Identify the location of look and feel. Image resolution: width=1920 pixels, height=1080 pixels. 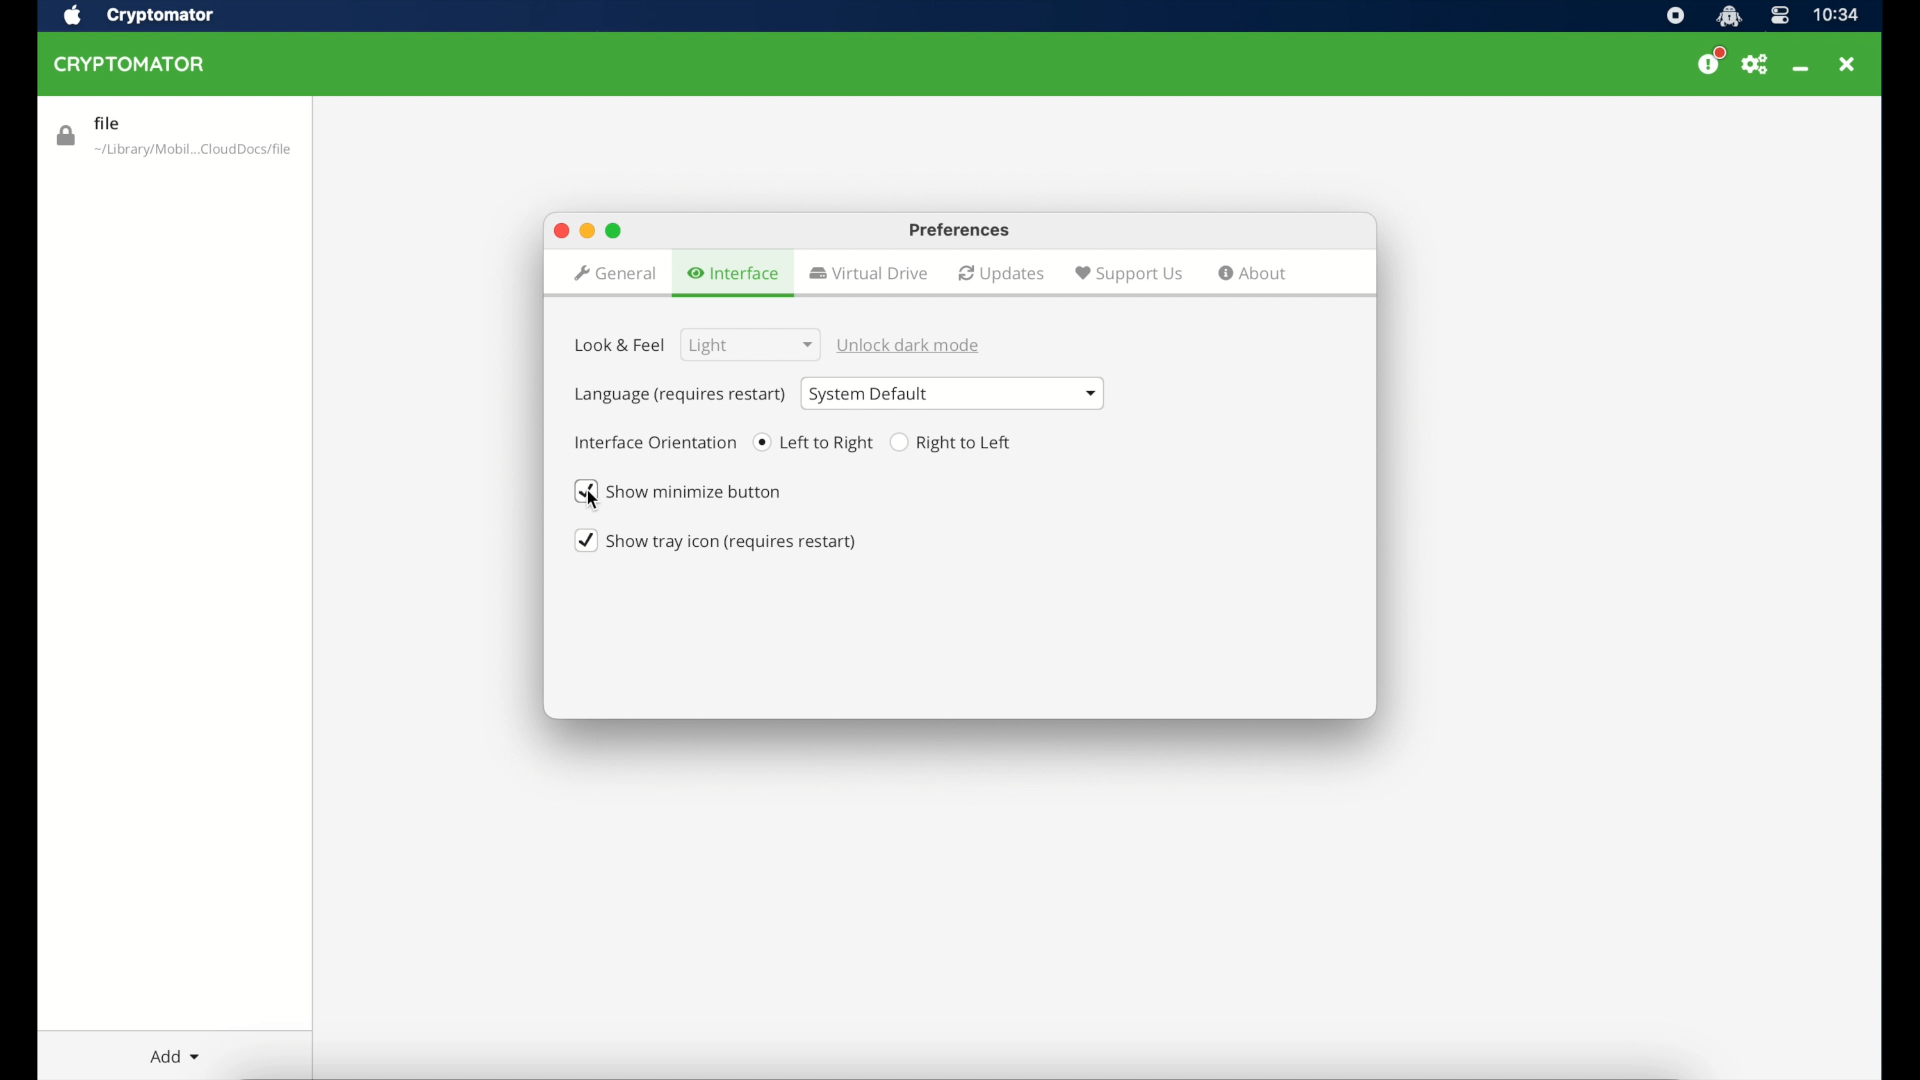
(620, 354).